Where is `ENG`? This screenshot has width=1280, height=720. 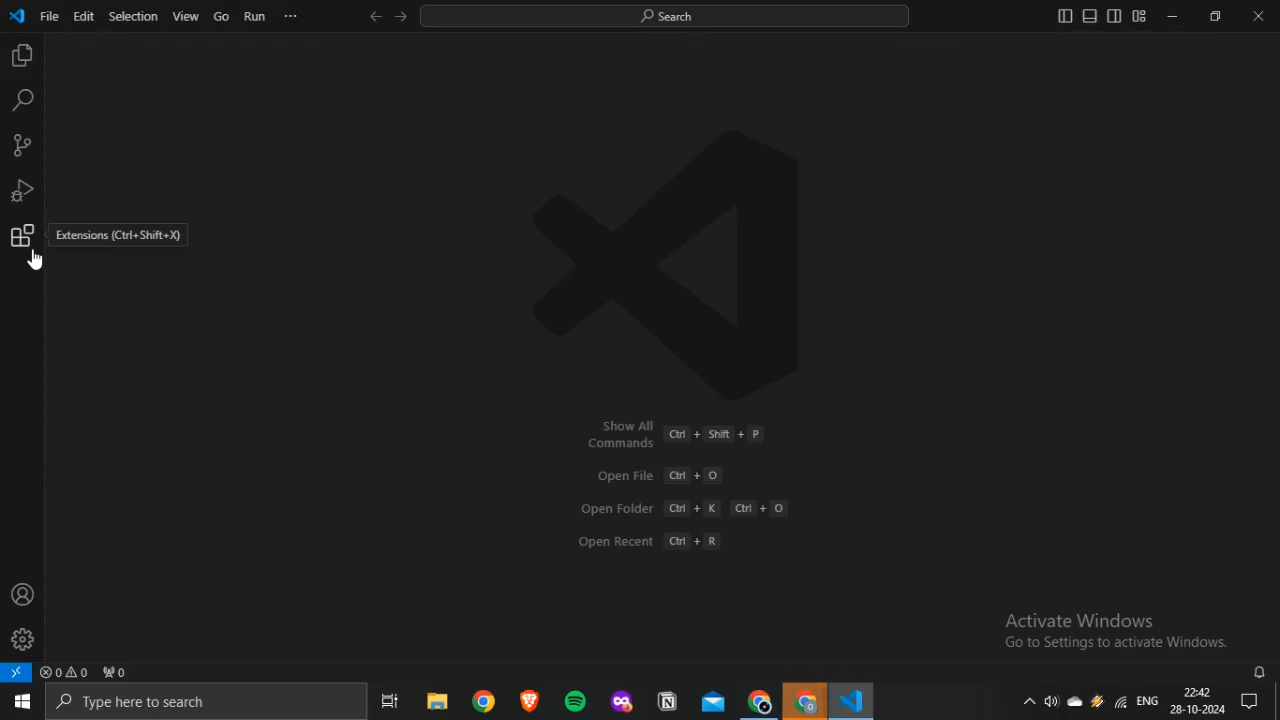
ENG is located at coordinates (1147, 700).